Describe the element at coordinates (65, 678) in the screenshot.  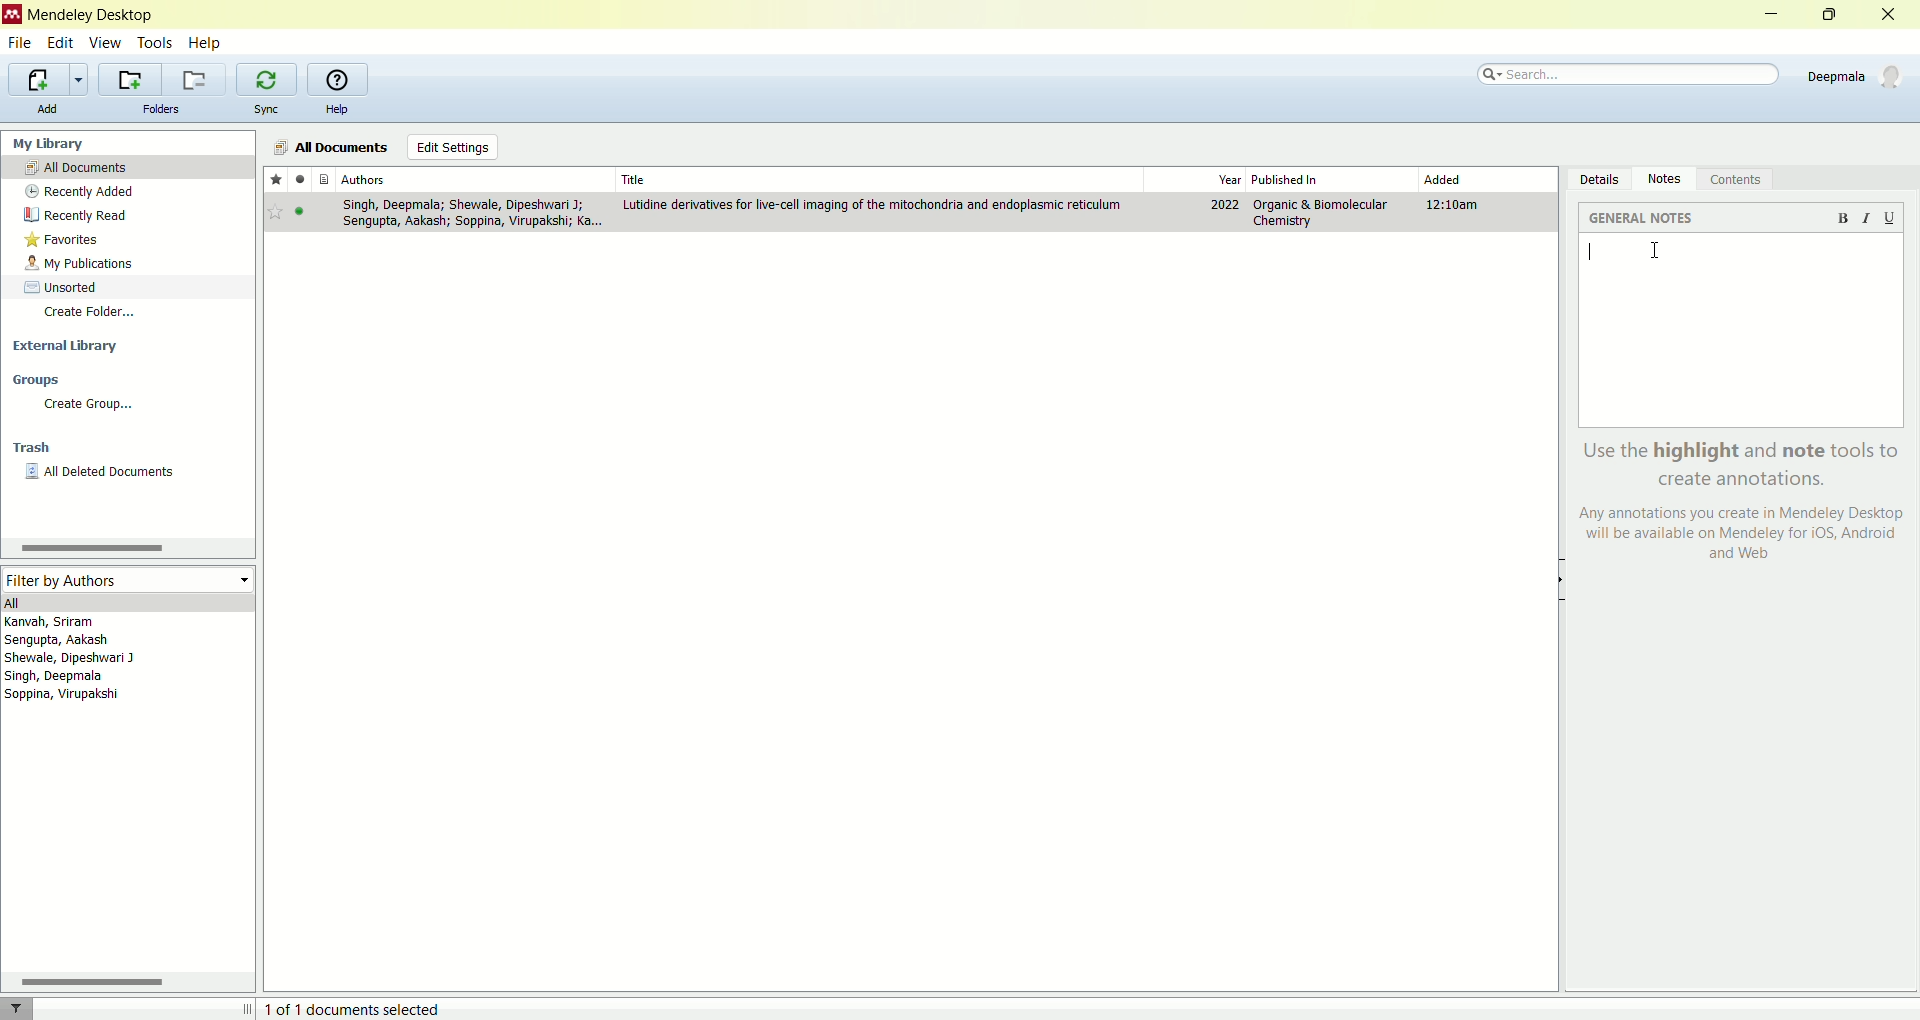
I see `Singh, Deepmala` at that location.